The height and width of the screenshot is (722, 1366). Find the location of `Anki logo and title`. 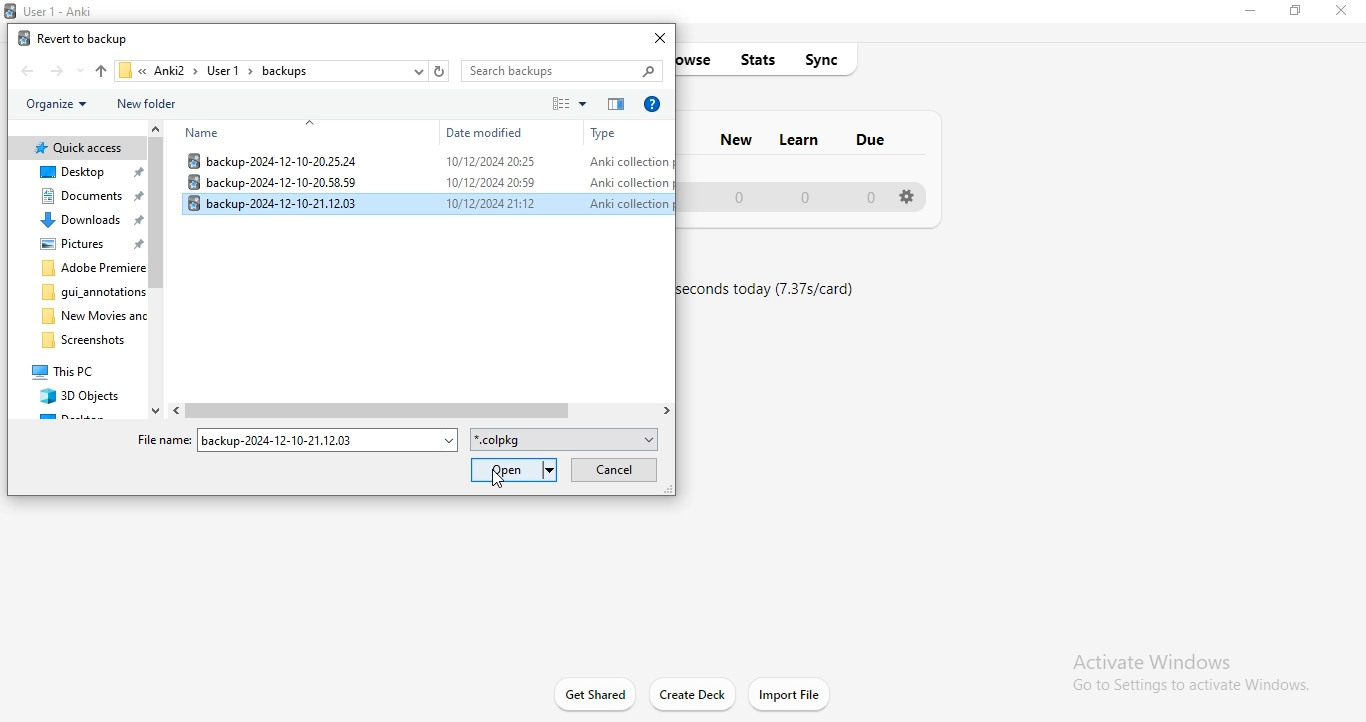

Anki logo and title is located at coordinates (59, 8).